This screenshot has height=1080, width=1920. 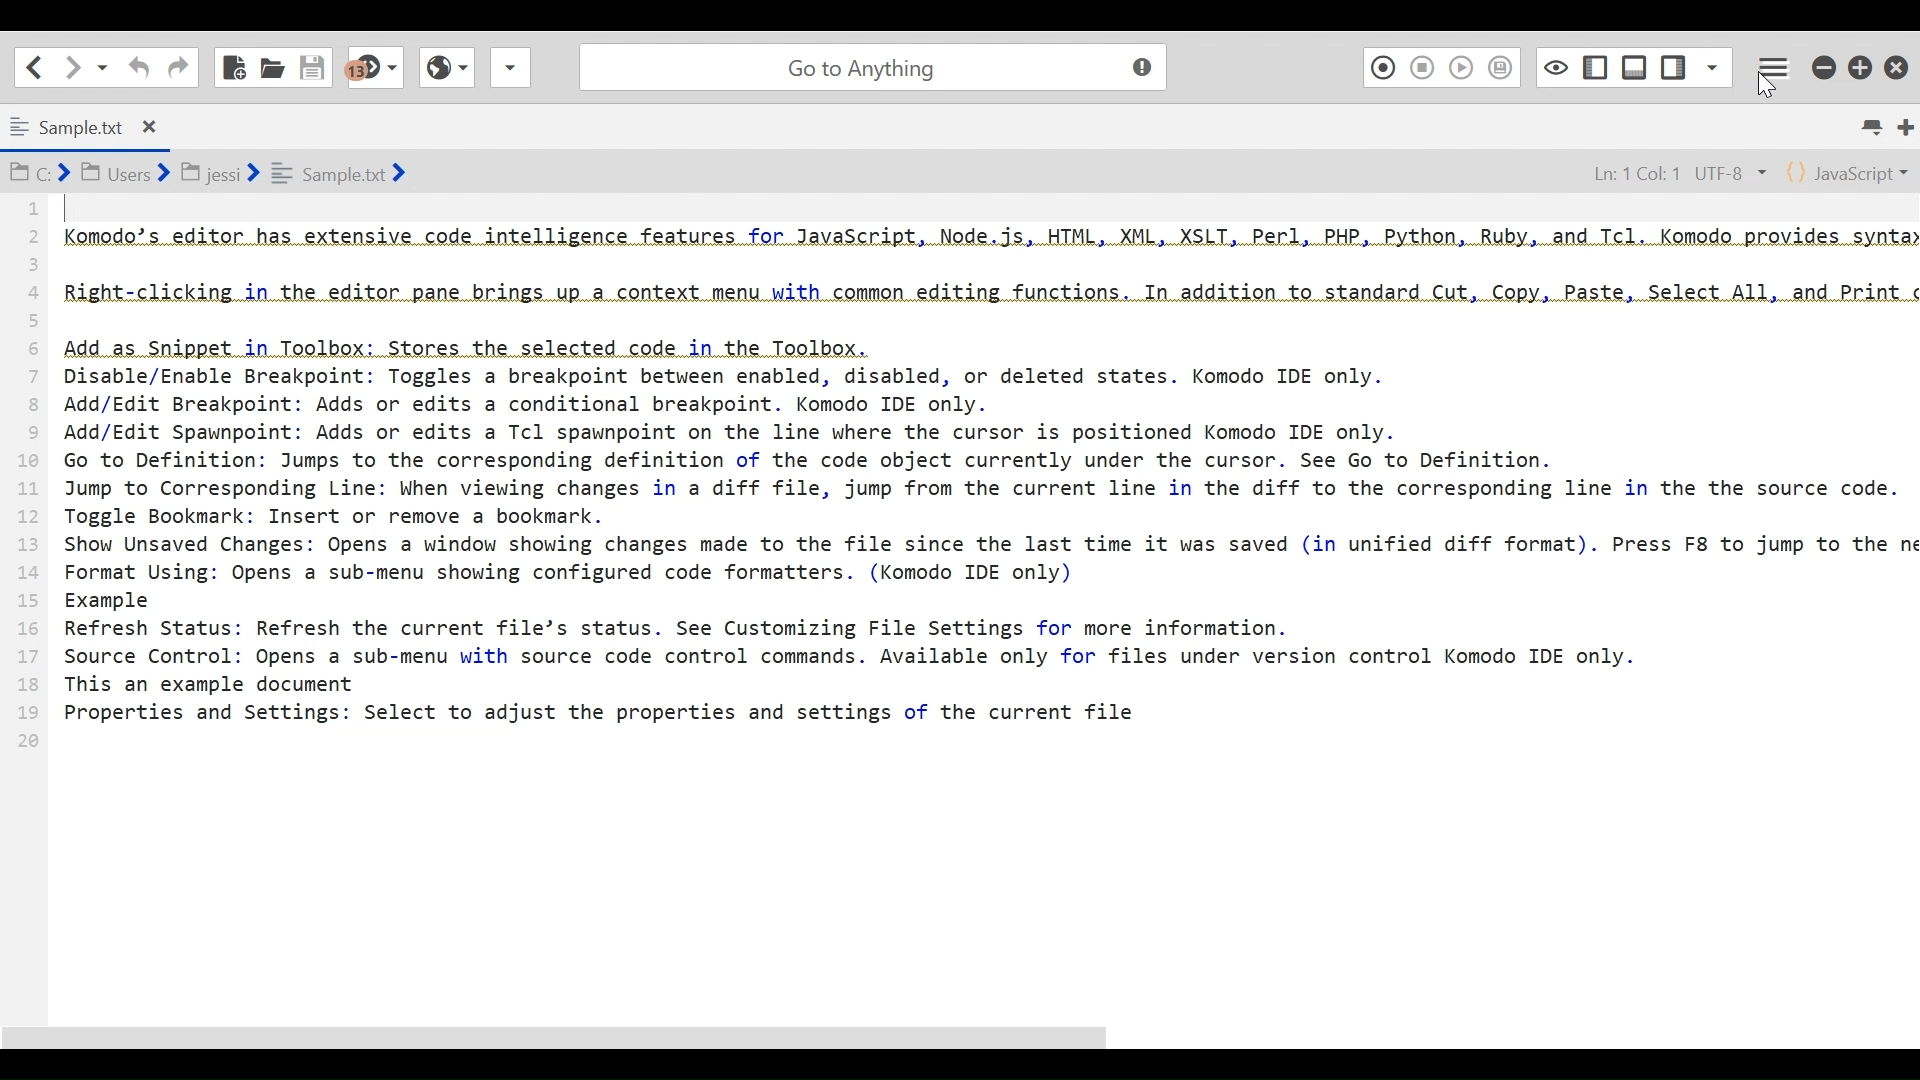 I want to click on Application menu, so click(x=1777, y=65).